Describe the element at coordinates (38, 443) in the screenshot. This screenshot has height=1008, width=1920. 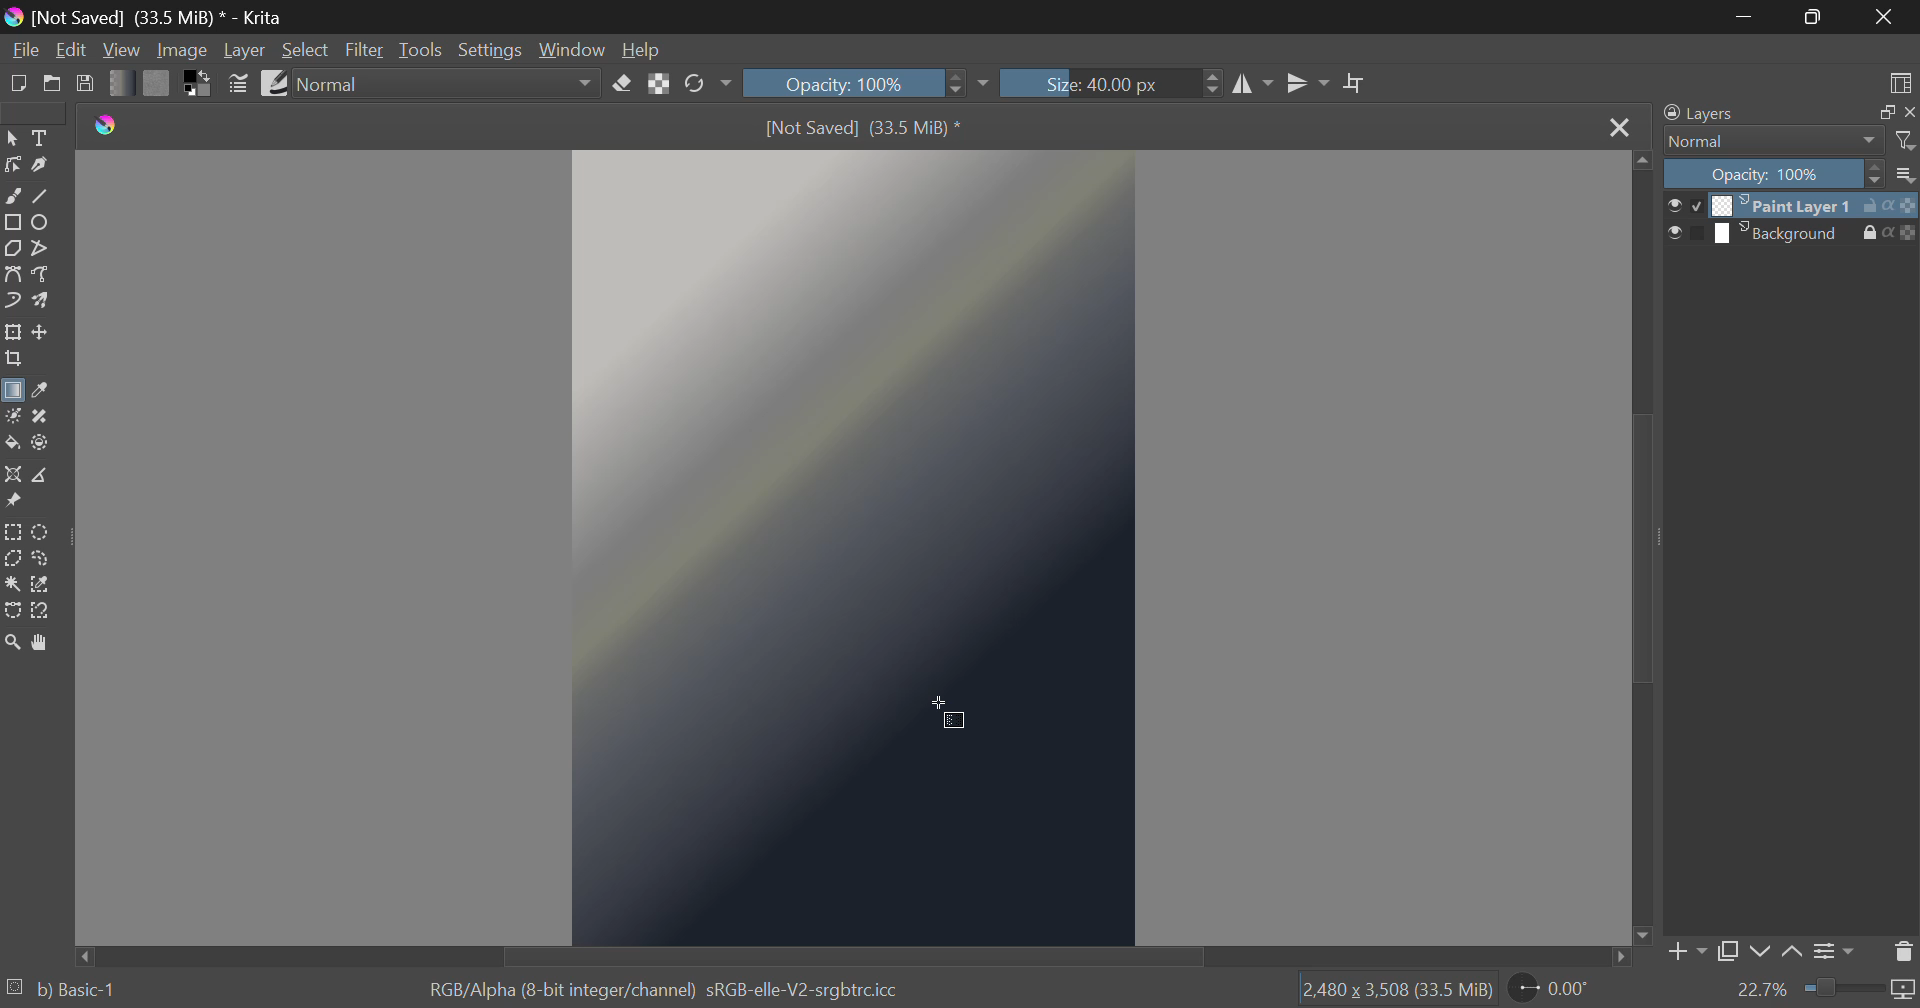
I see `Enclose and Fill` at that location.